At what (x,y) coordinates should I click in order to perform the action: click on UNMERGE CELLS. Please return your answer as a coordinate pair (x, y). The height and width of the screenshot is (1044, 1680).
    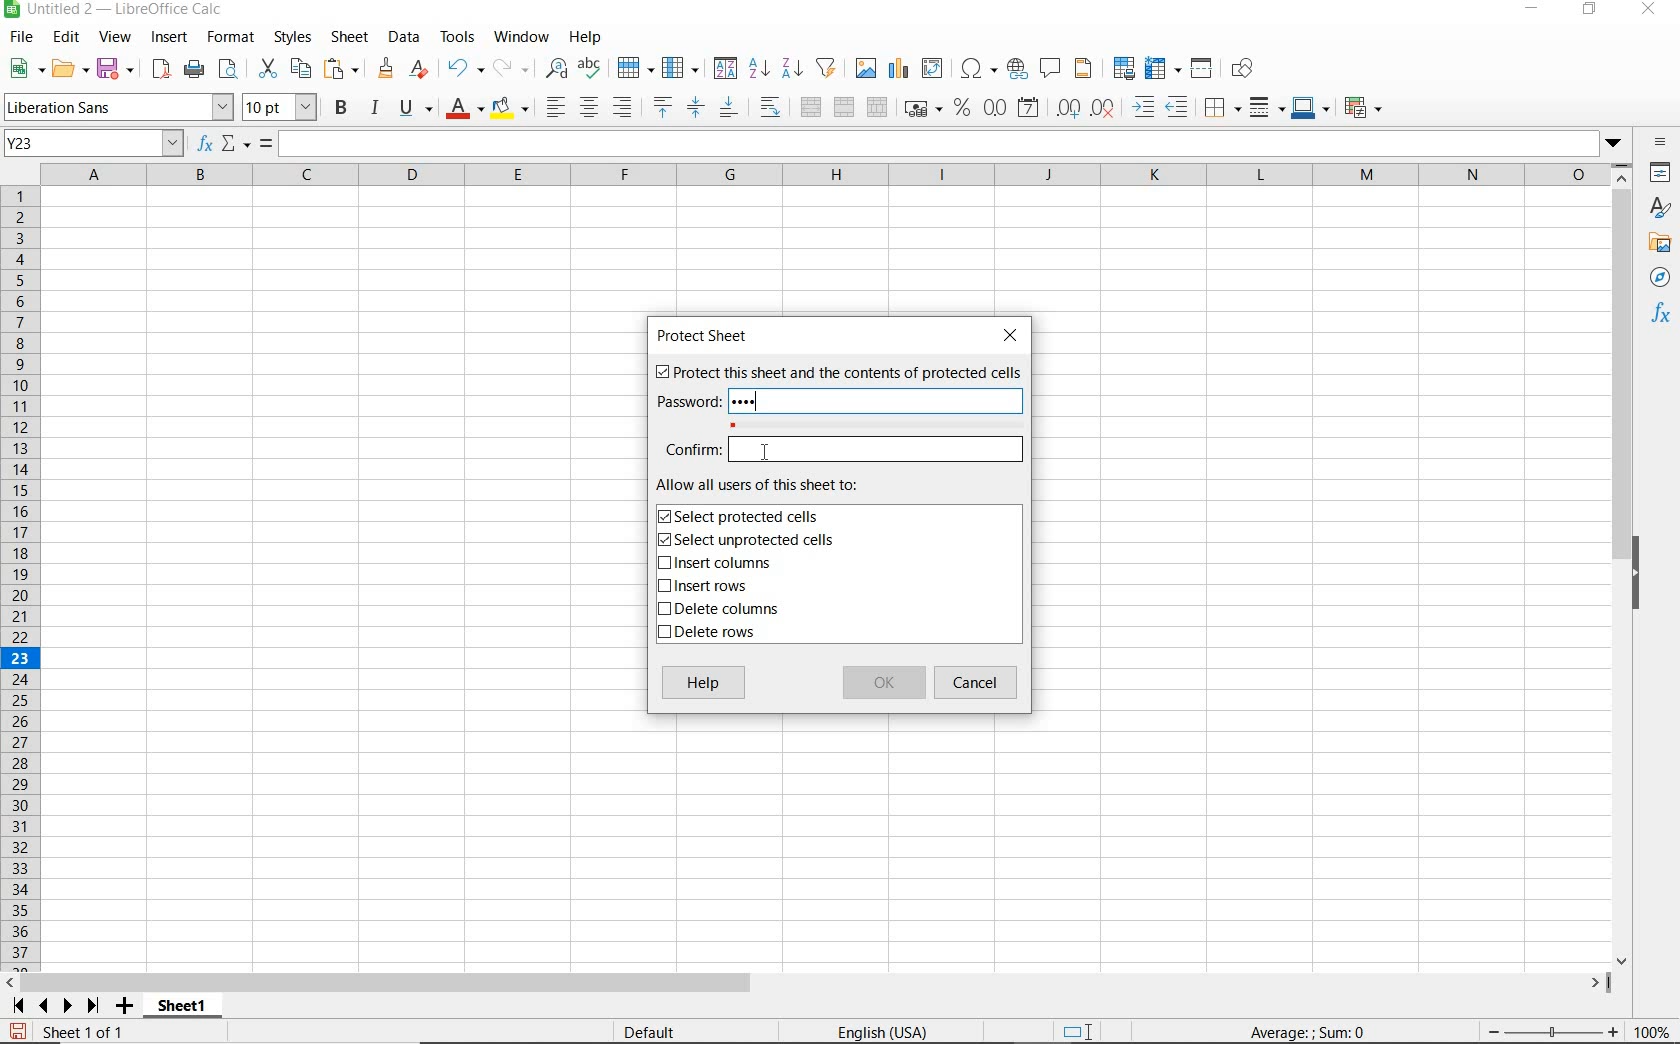
    Looking at the image, I should click on (877, 108).